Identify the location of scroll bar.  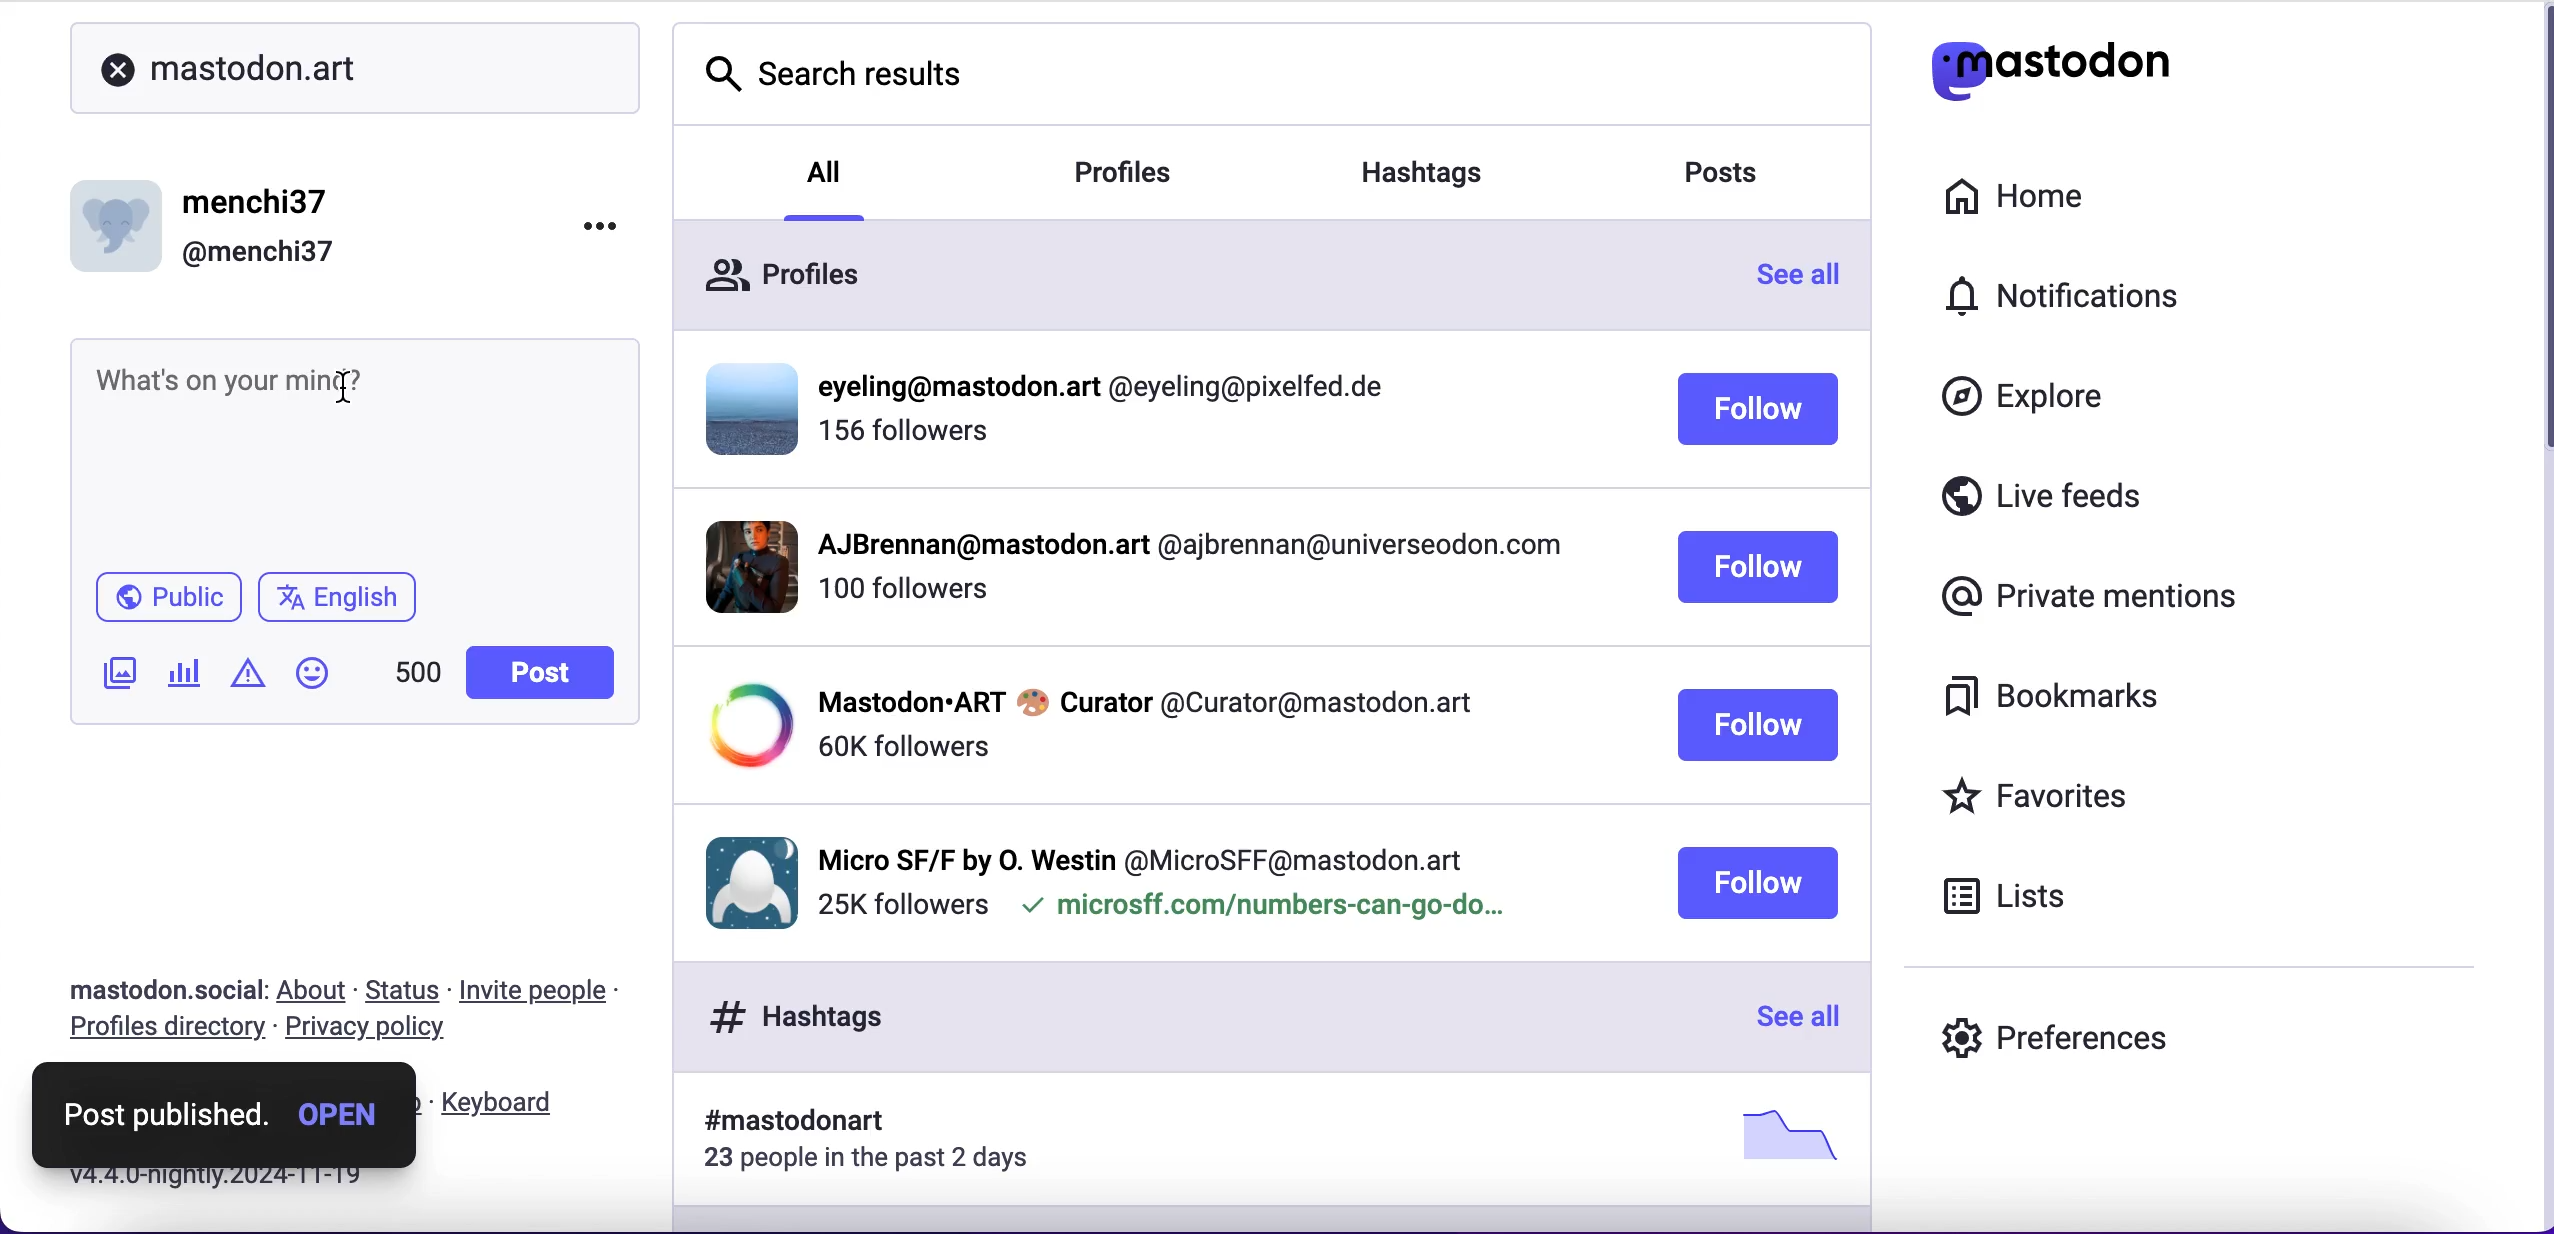
(2536, 239).